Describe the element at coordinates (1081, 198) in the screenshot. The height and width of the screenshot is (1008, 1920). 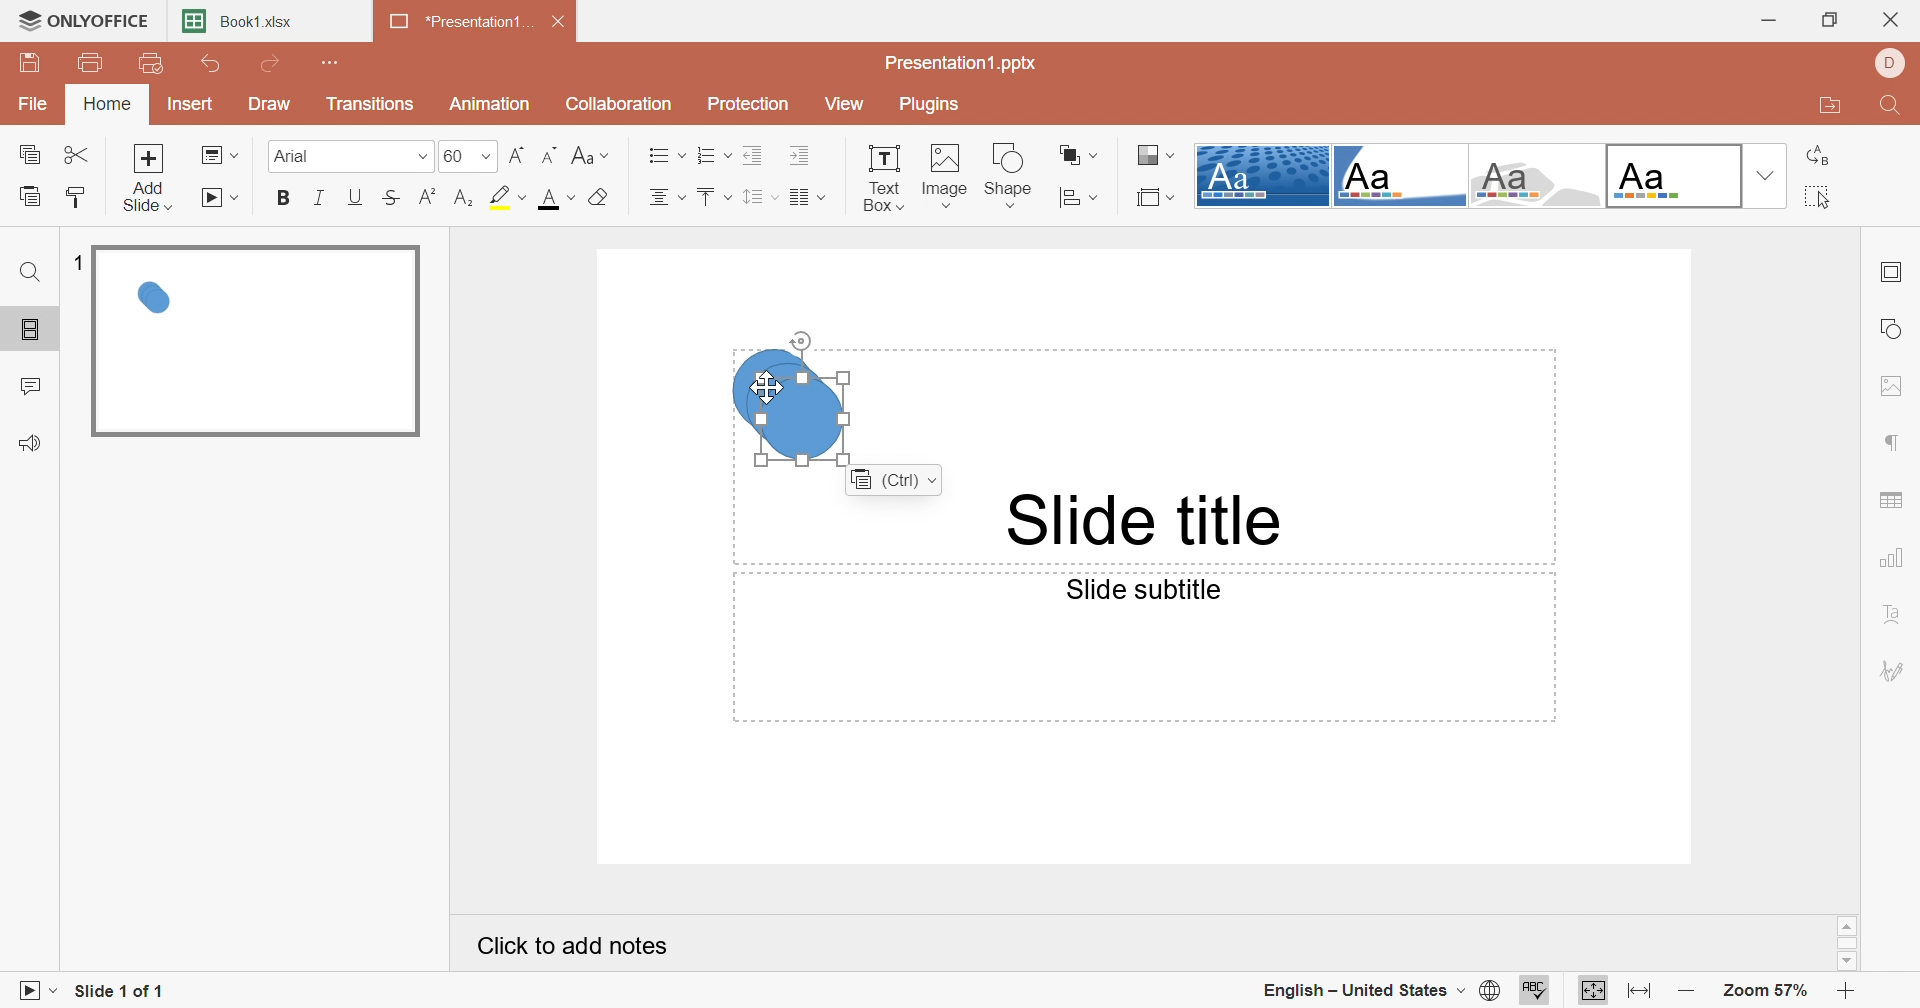
I see `Align shape` at that location.